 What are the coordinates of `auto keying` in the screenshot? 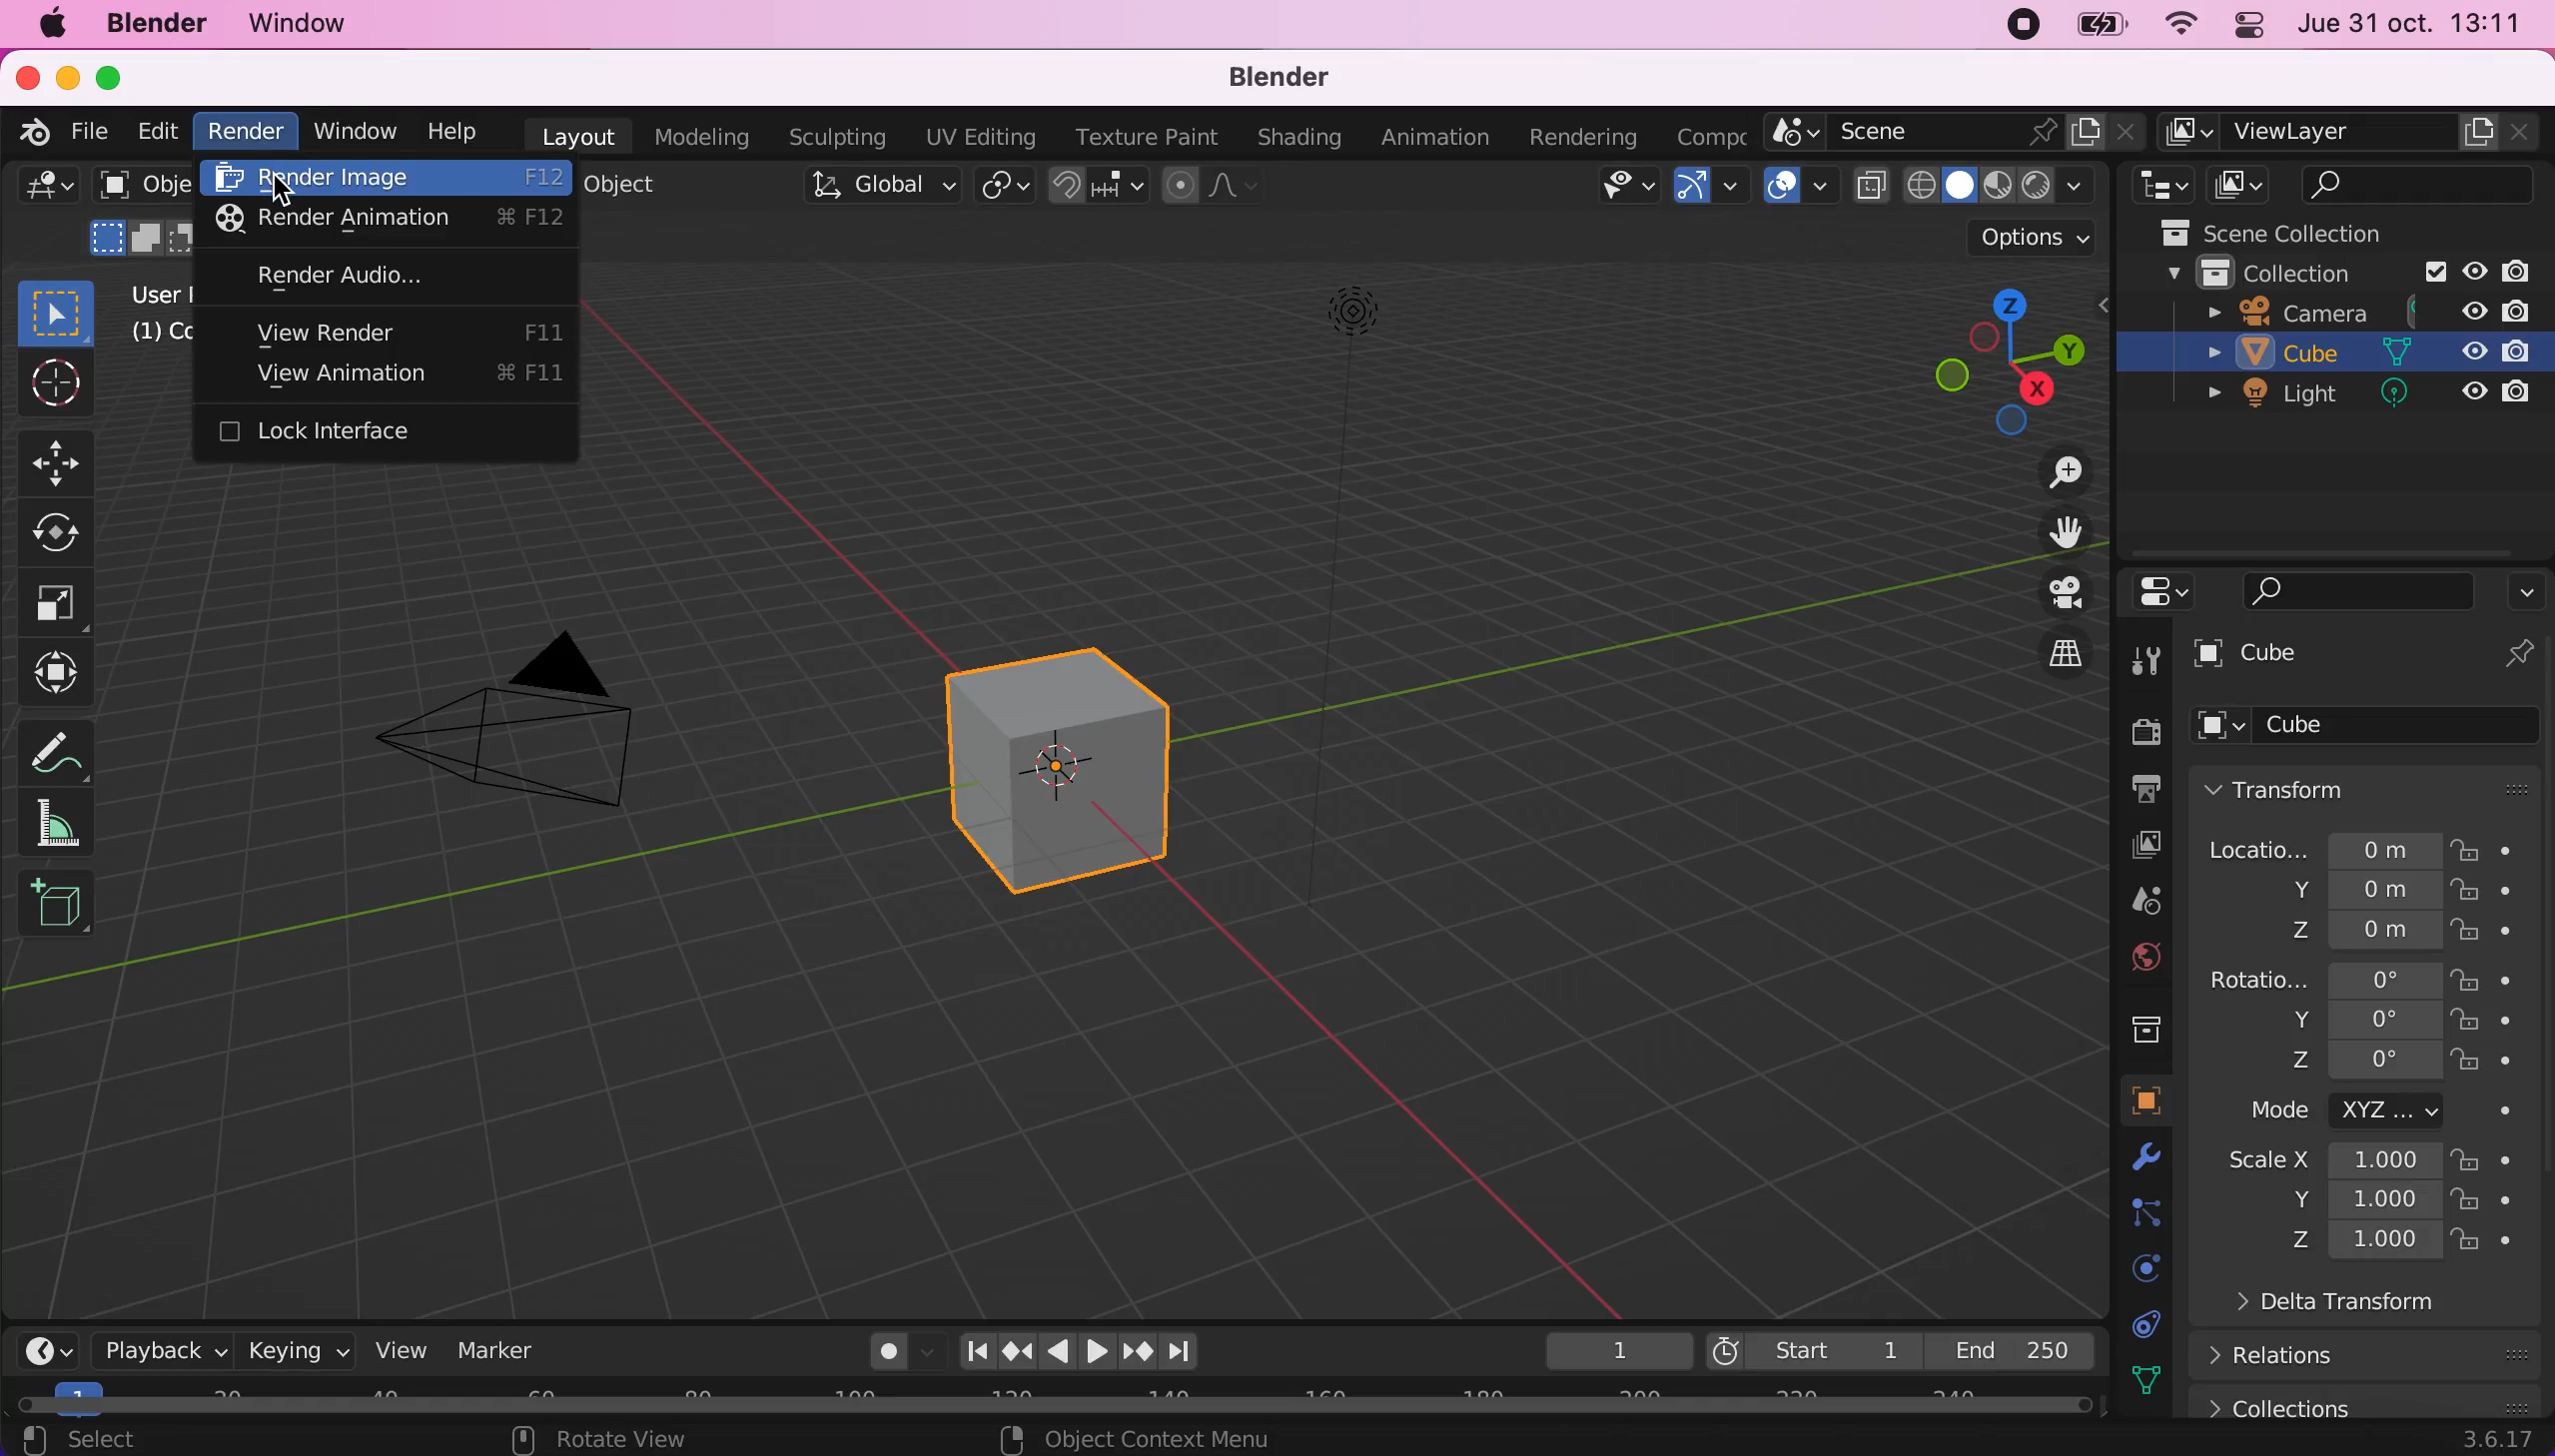 It's located at (886, 1356).